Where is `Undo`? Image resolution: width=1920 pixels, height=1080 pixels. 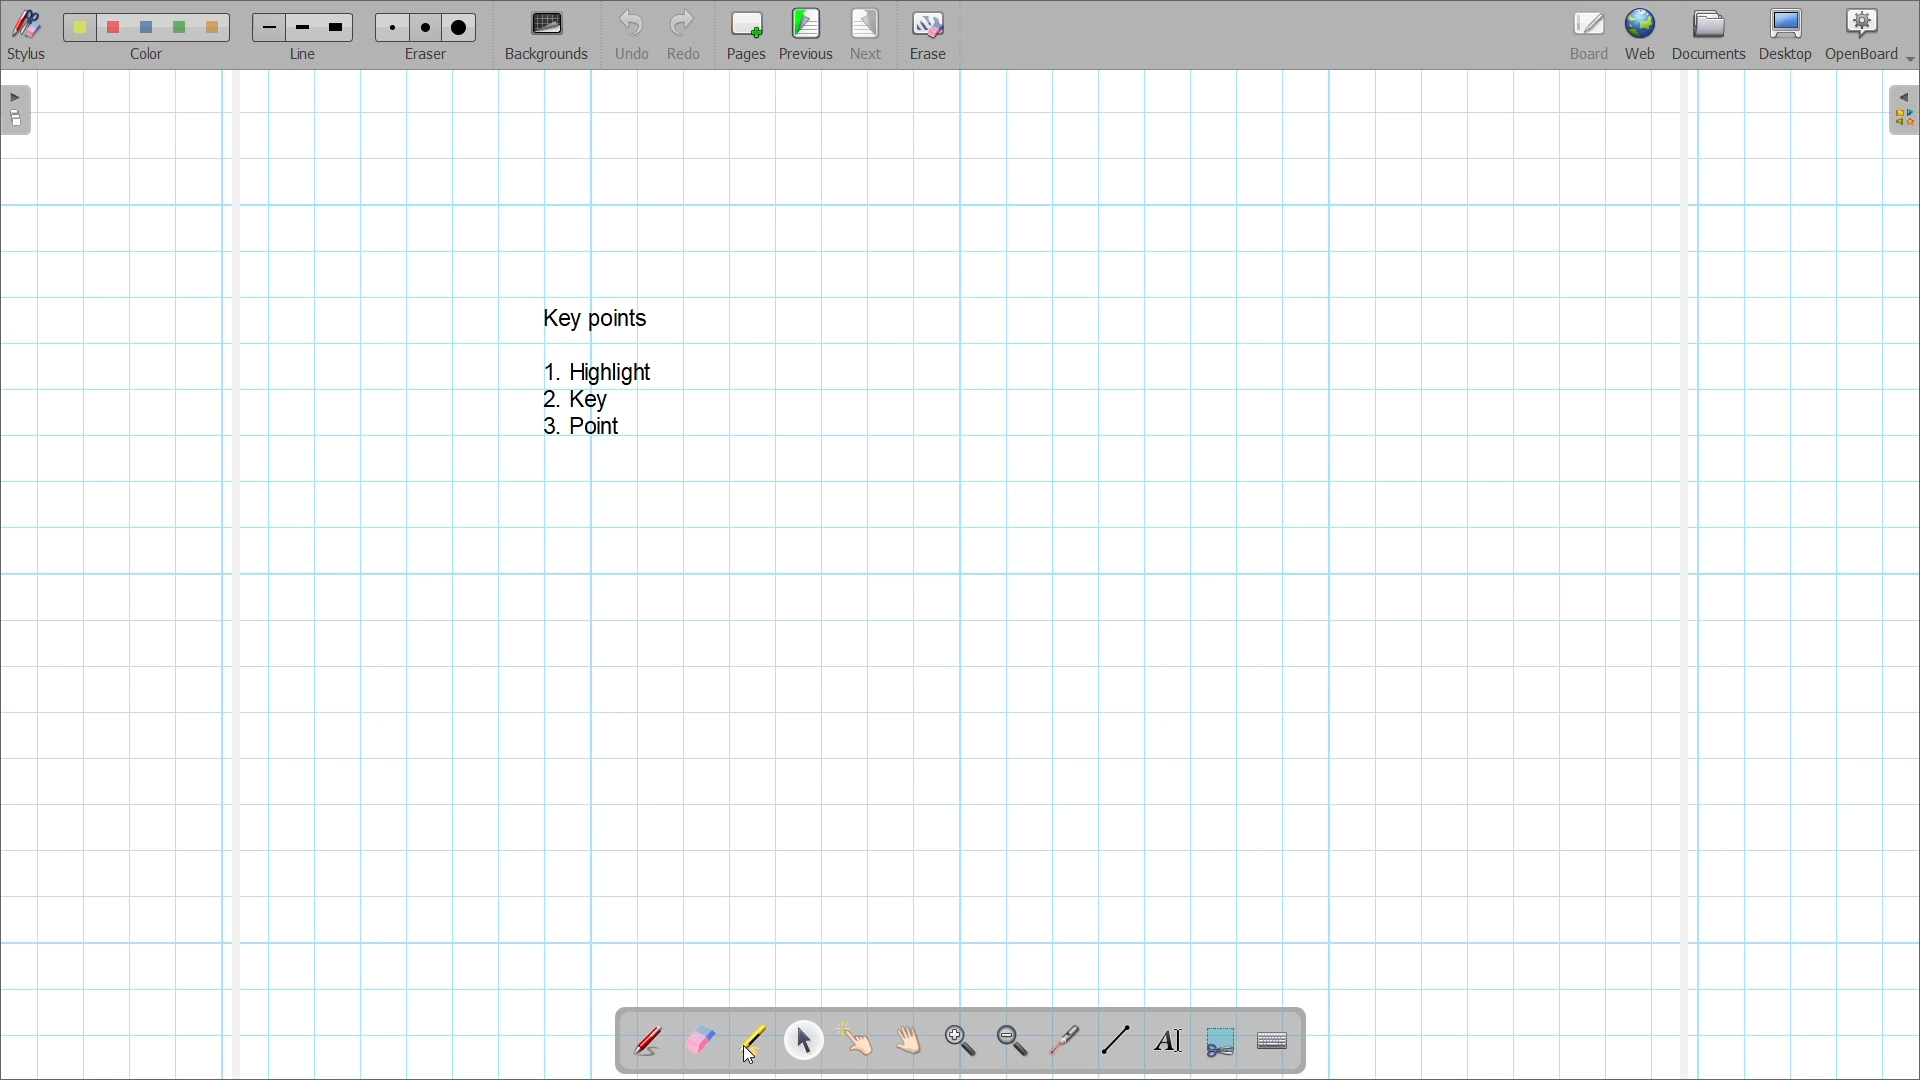 Undo is located at coordinates (633, 34).